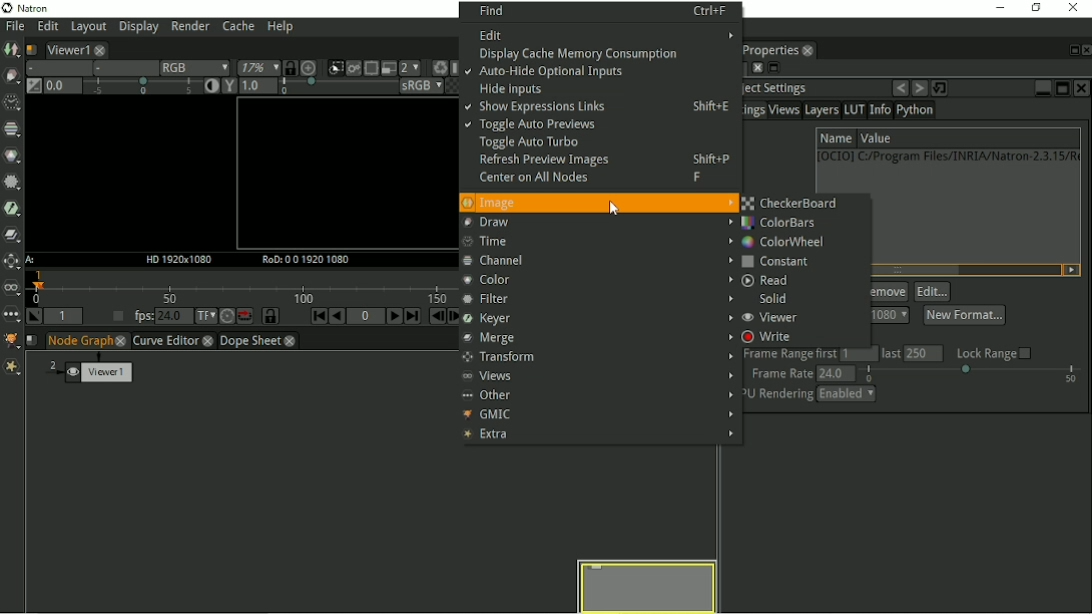  What do you see at coordinates (353, 69) in the screenshot?
I see `Render image` at bounding box center [353, 69].